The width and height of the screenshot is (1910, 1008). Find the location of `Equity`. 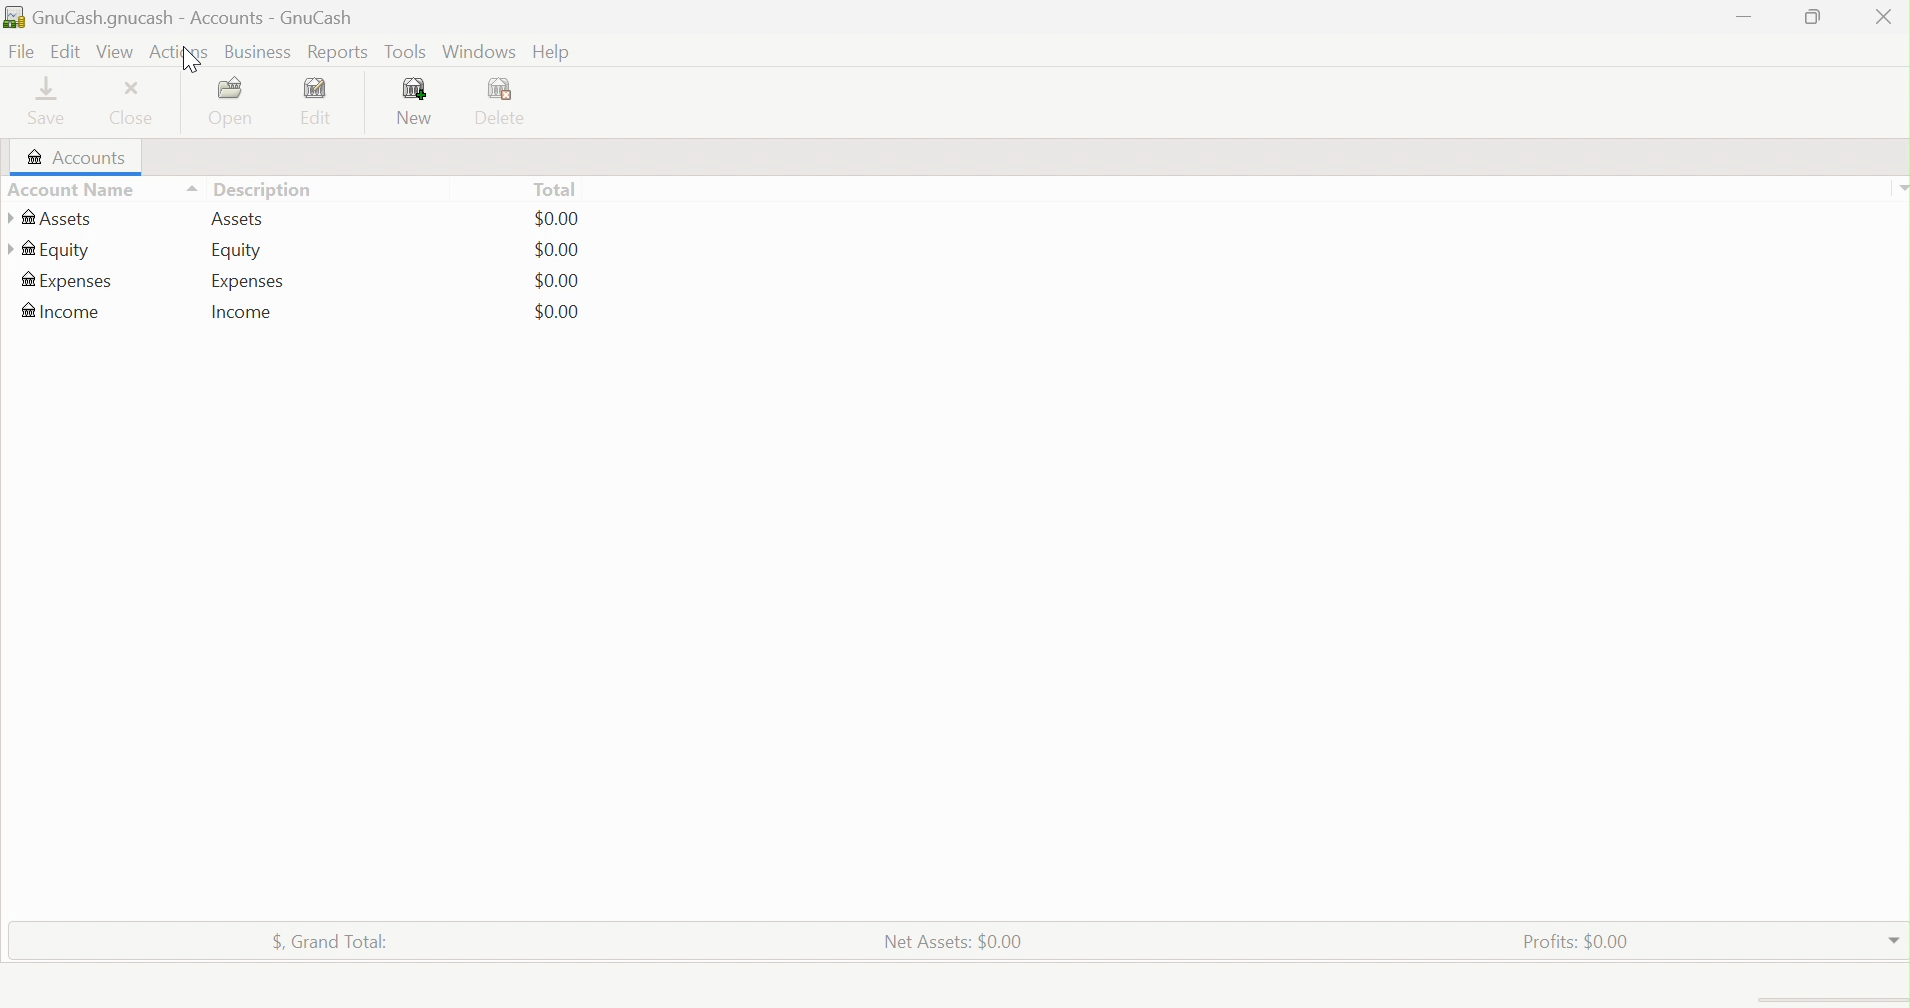

Equity is located at coordinates (236, 251).